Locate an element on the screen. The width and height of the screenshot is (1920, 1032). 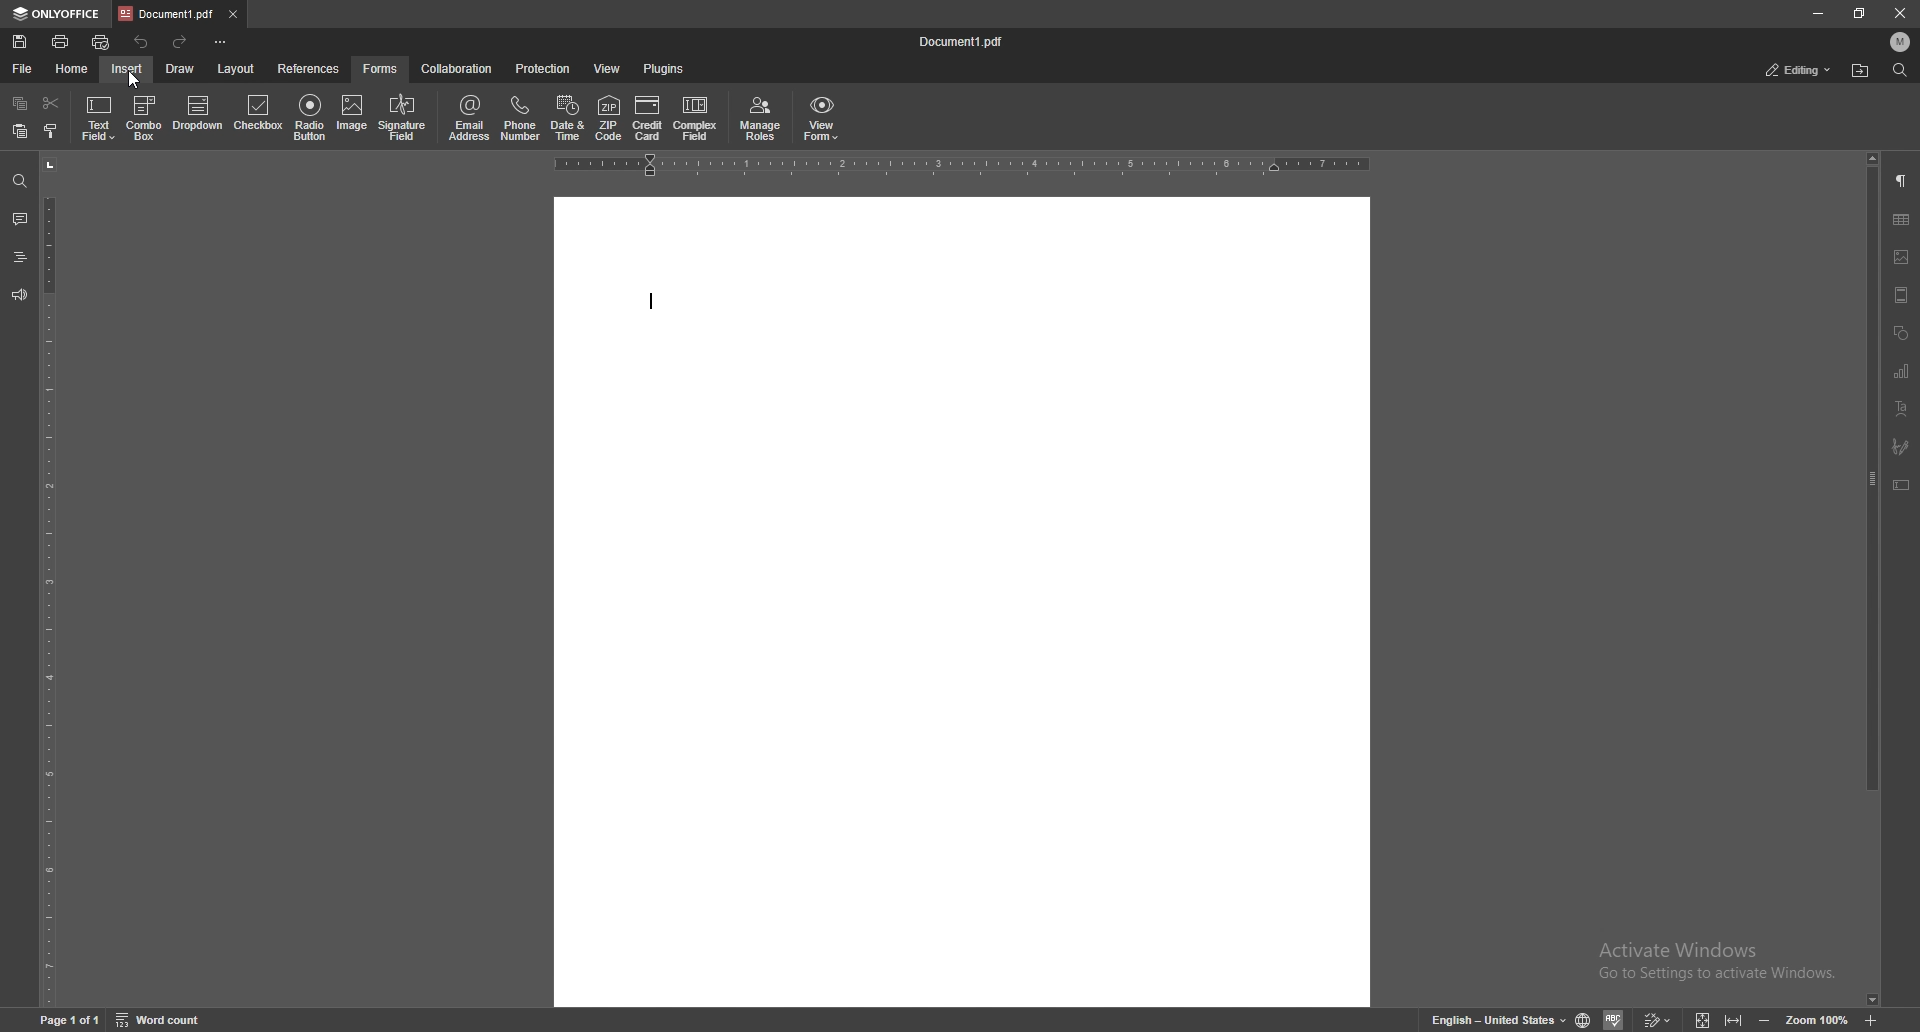
colaboration is located at coordinates (458, 68).